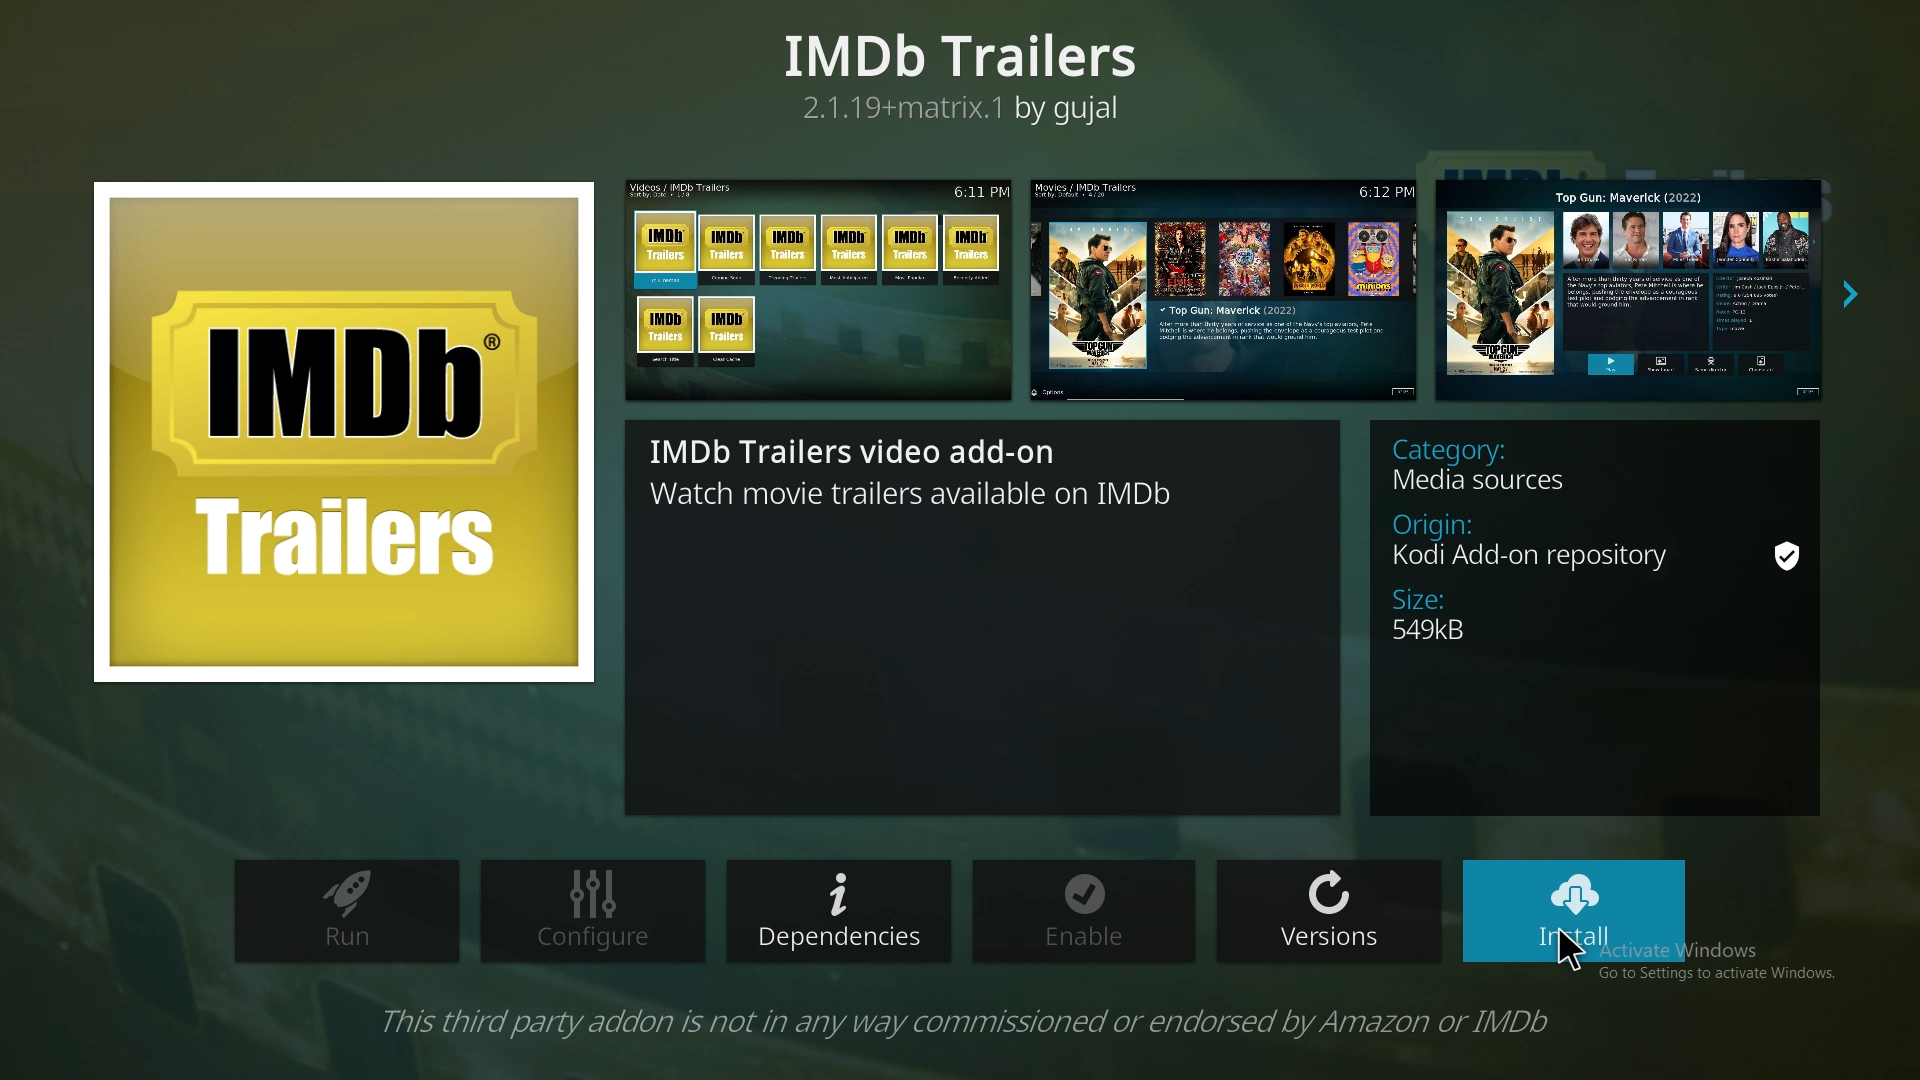 This screenshot has height=1080, width=1920. Describe the element at coordinates (1575, 910) in the screenshot. I see `install` at that location.